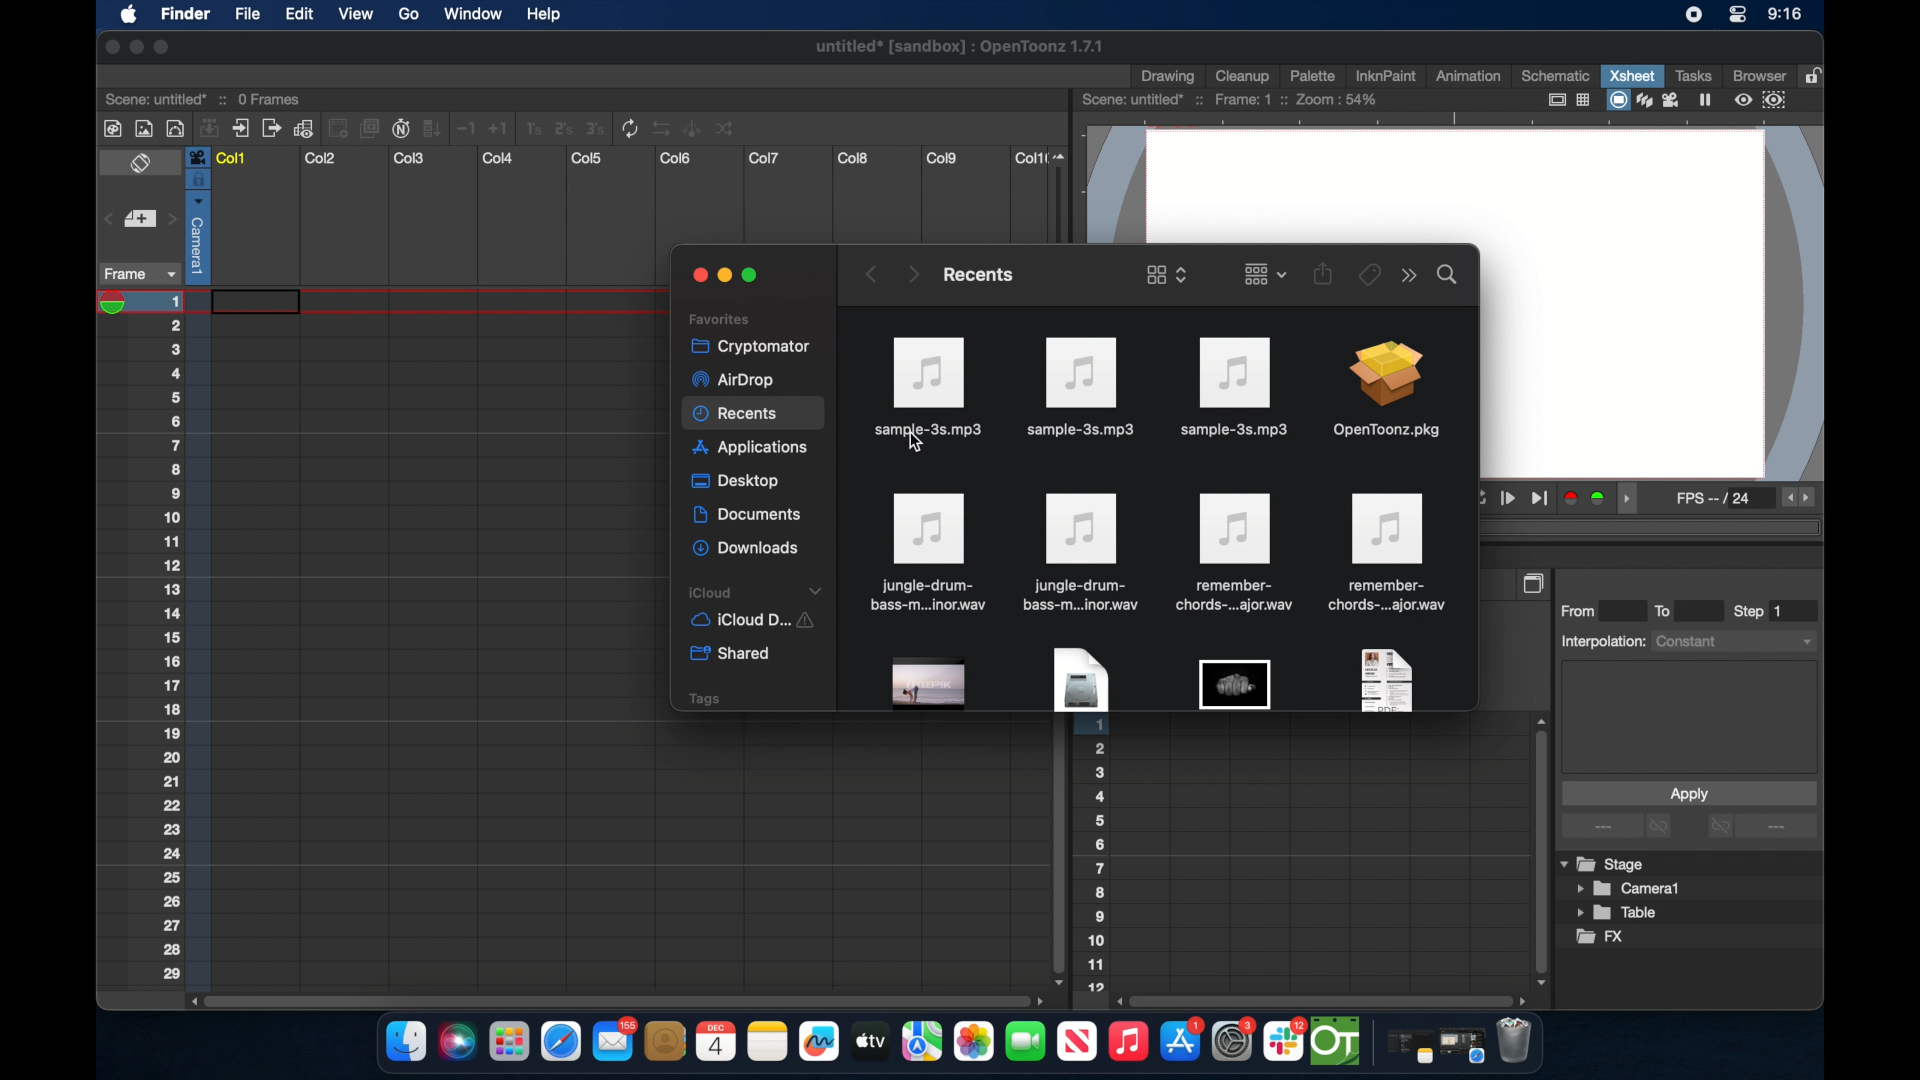 The height and width of the screenshot is (1080, 1920). Describe the element at coordinates (185, 637) in the screenshot. I see `numbering` at that location.